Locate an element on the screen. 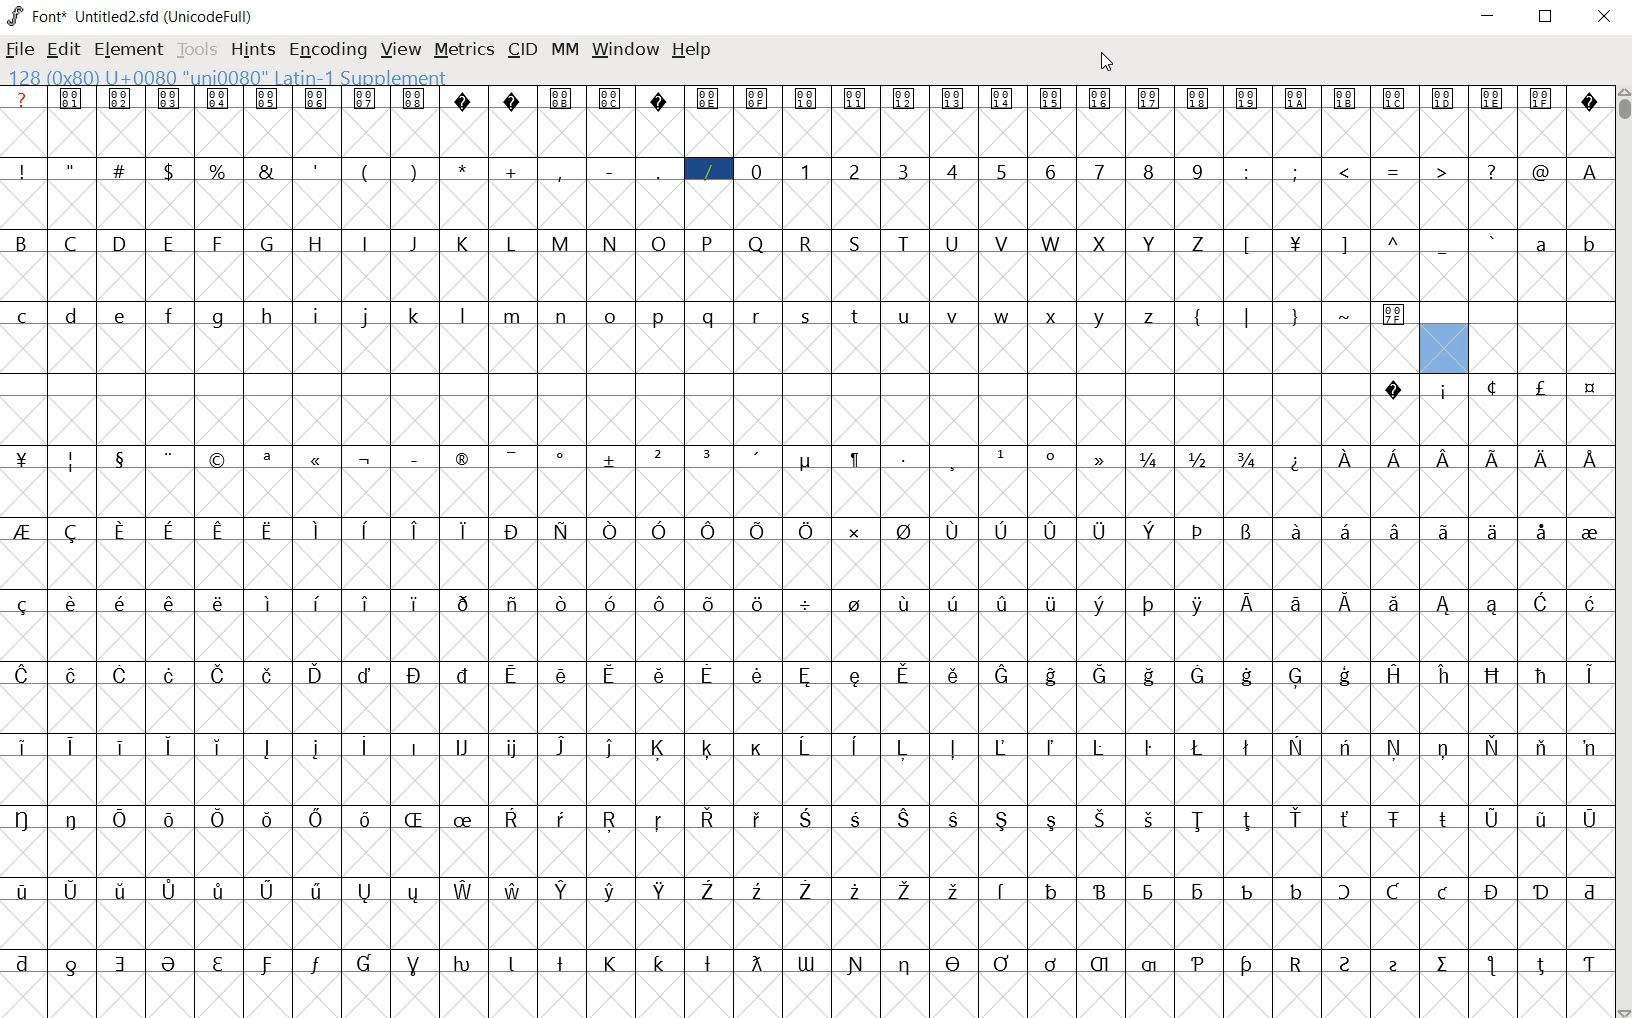 The width and height of the screenshot is (1632, 1018). glyph is located at coordinates (1050, 99).